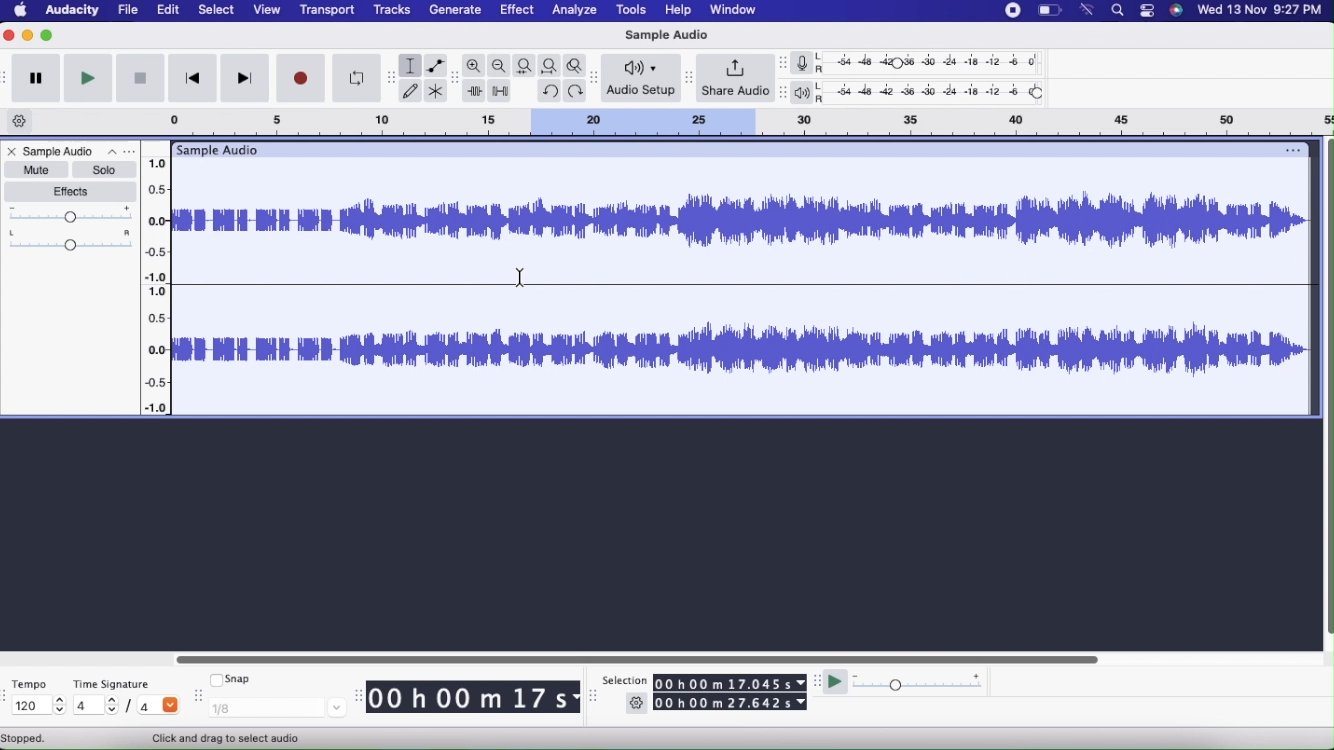 The image size is (1334, 750). What do you see at coordinates (725, 121) in the screenshot?
I see `Click and drag to define a looping region` at bounding box center [725, 121].